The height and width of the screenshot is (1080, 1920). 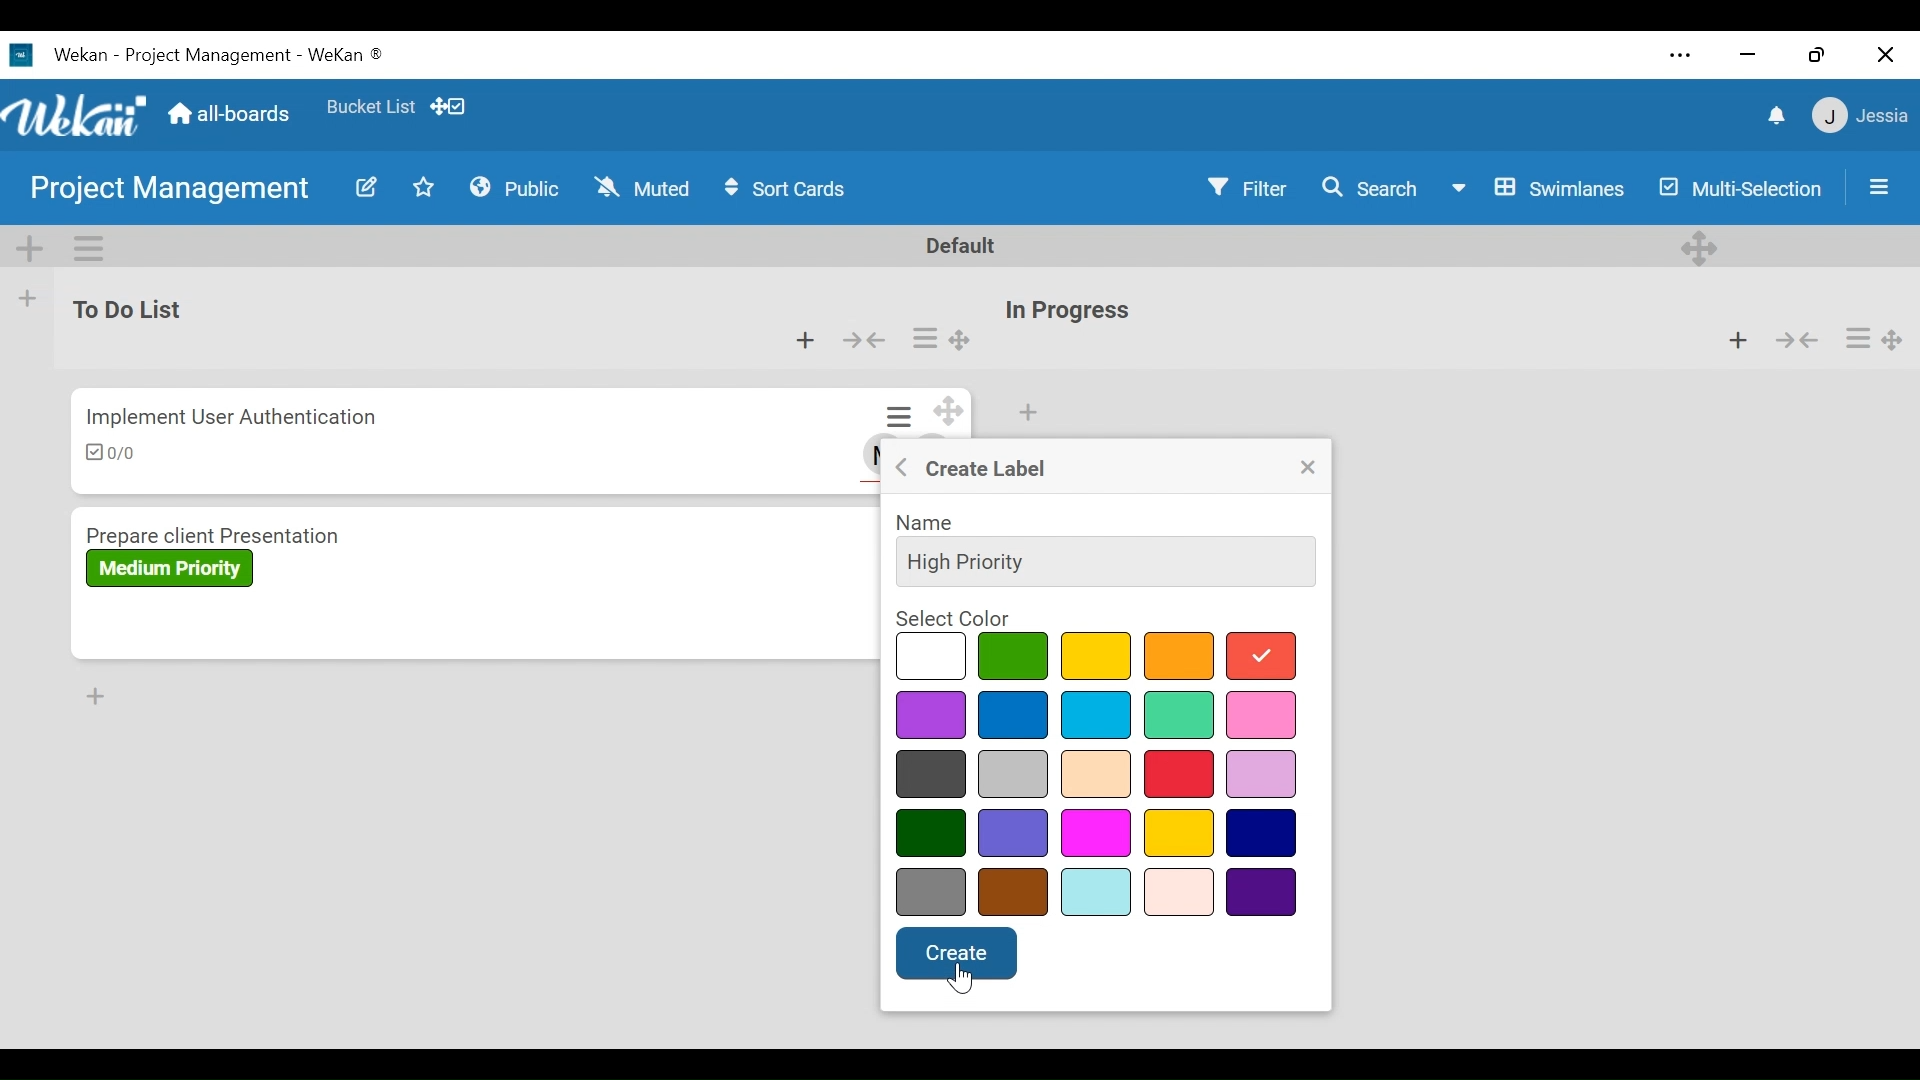 What do you see at coordinates (370, 103) in the screenshot?
I see `Favorites` at bounding box center [370, 103].